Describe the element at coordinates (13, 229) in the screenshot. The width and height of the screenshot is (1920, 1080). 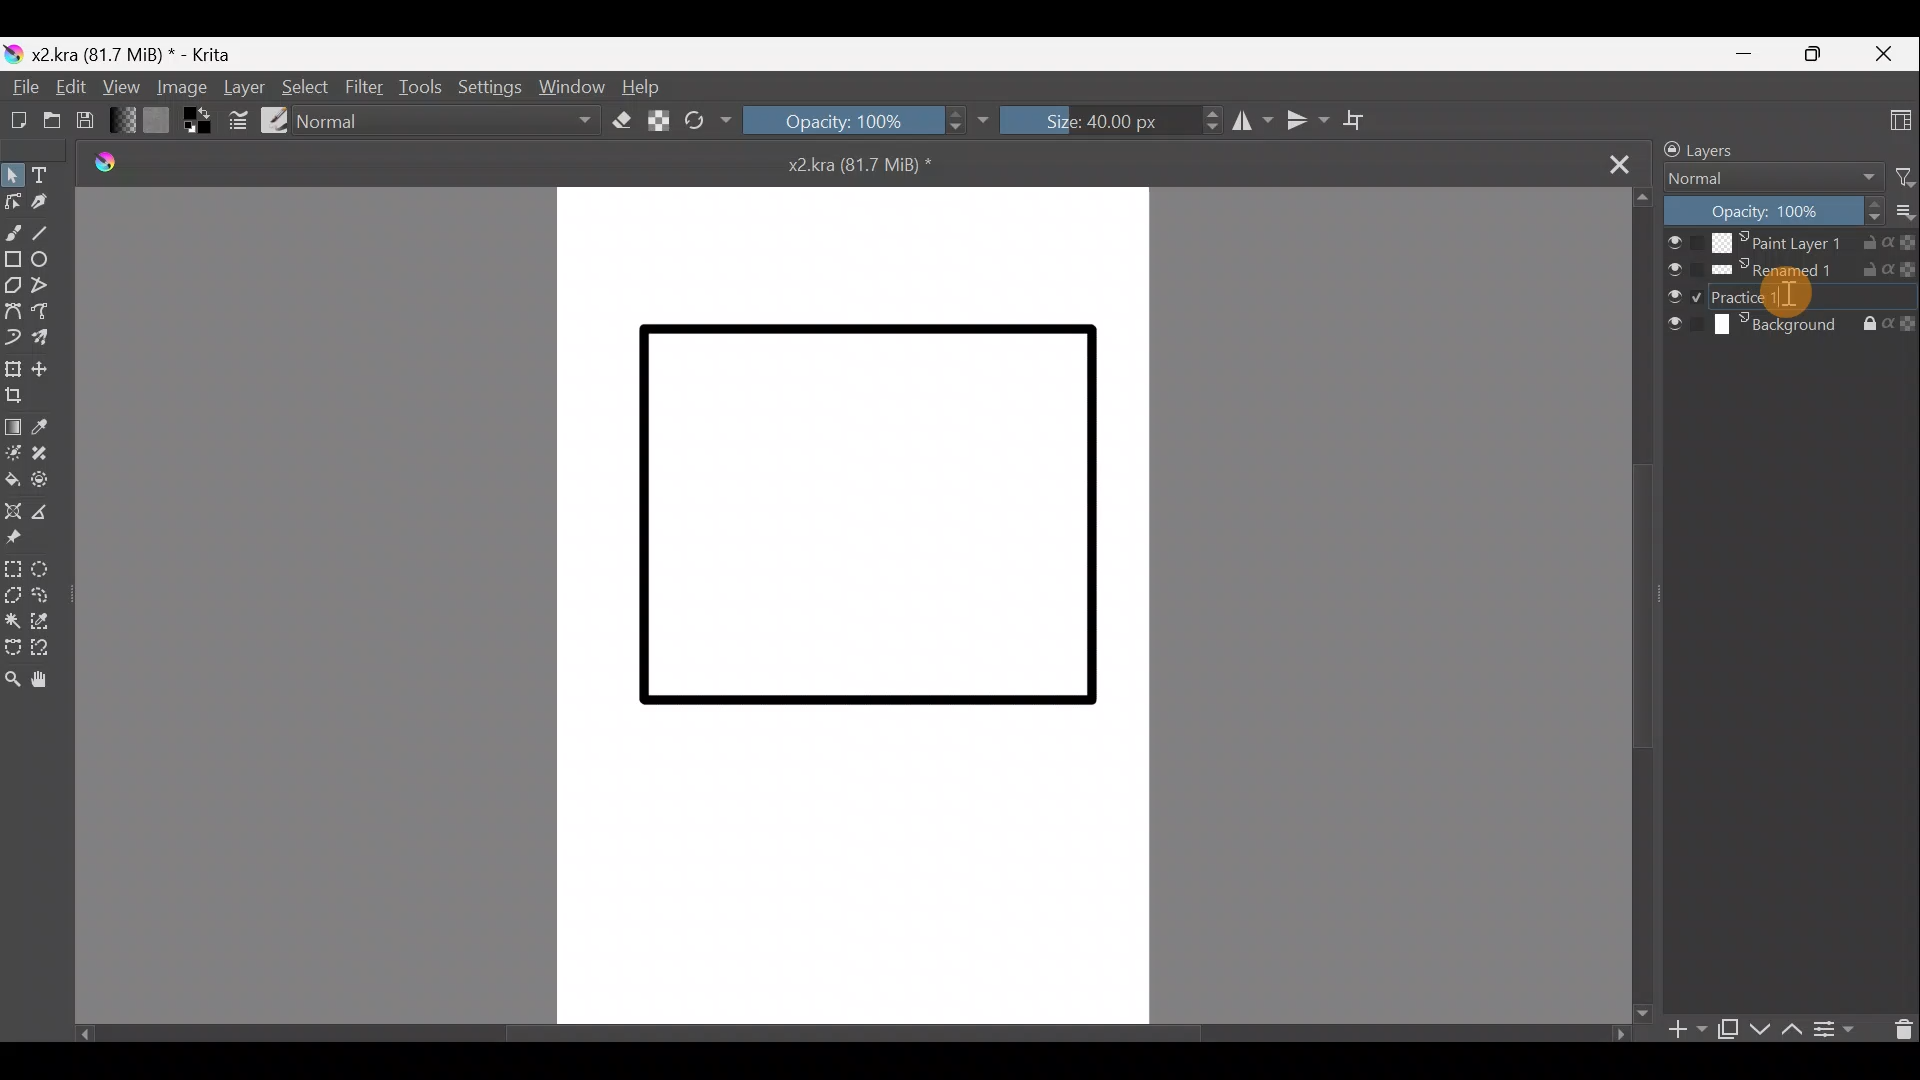
I see `Freehand brush tool` at that location.